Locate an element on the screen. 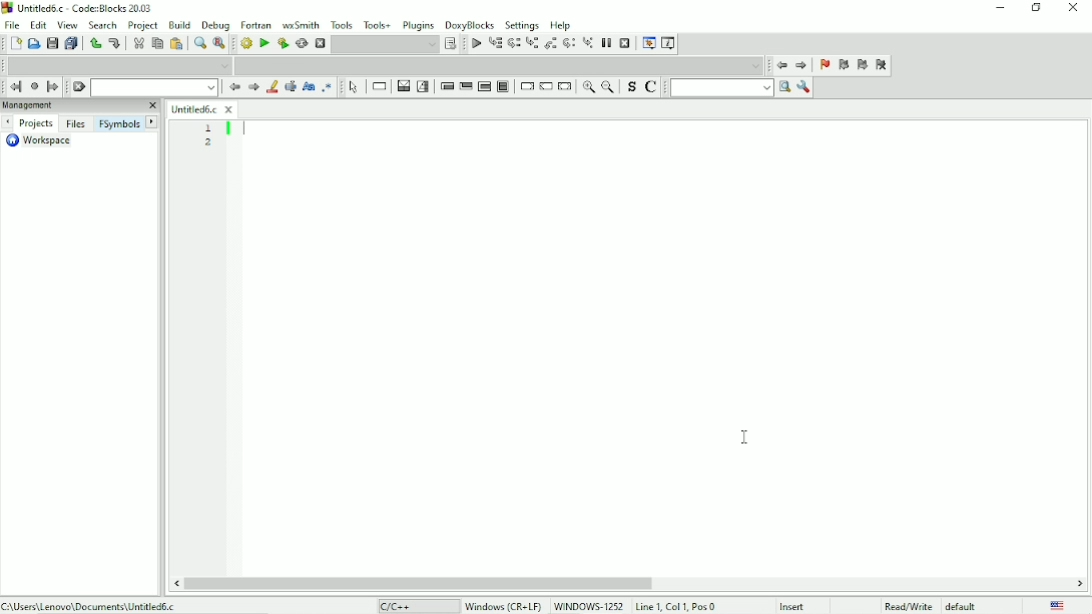 The height and width of the screenshot is (614, 1092). Last jump is located at coordinates (34, 86).